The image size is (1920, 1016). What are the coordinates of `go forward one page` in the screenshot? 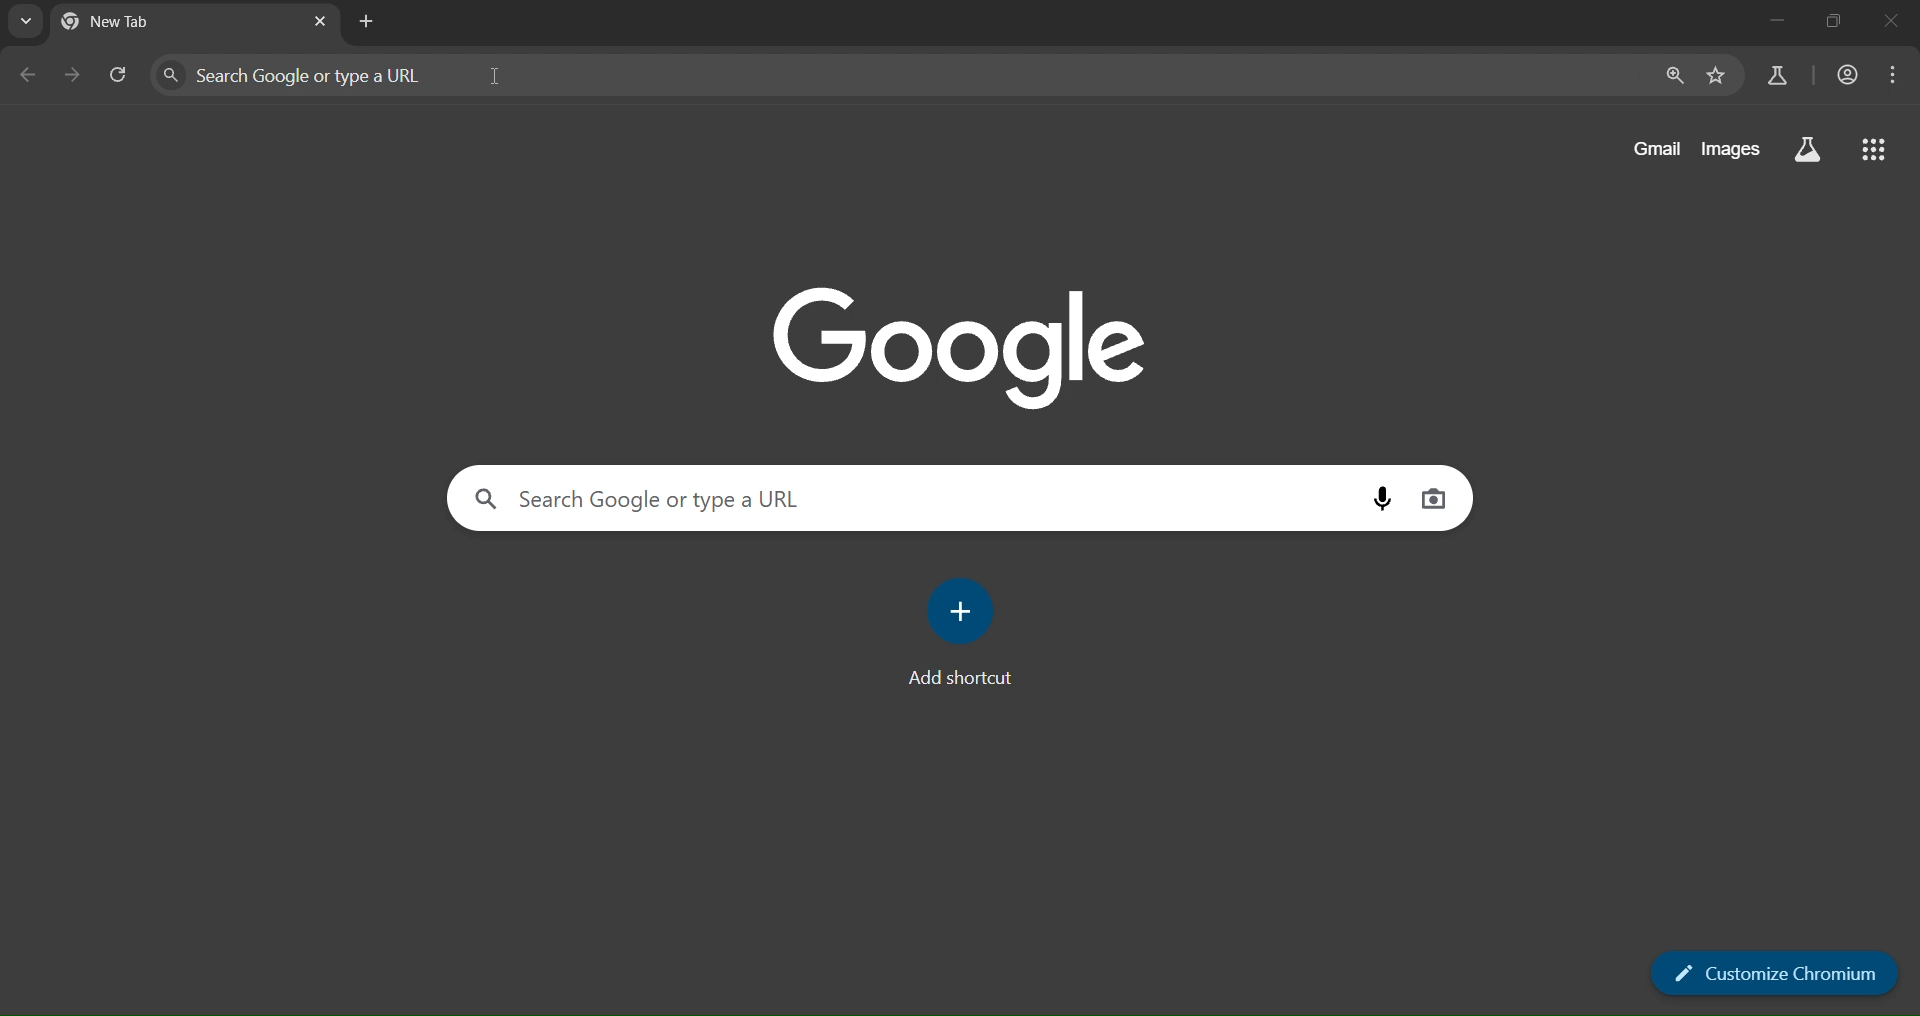 It's located at (73, 77).